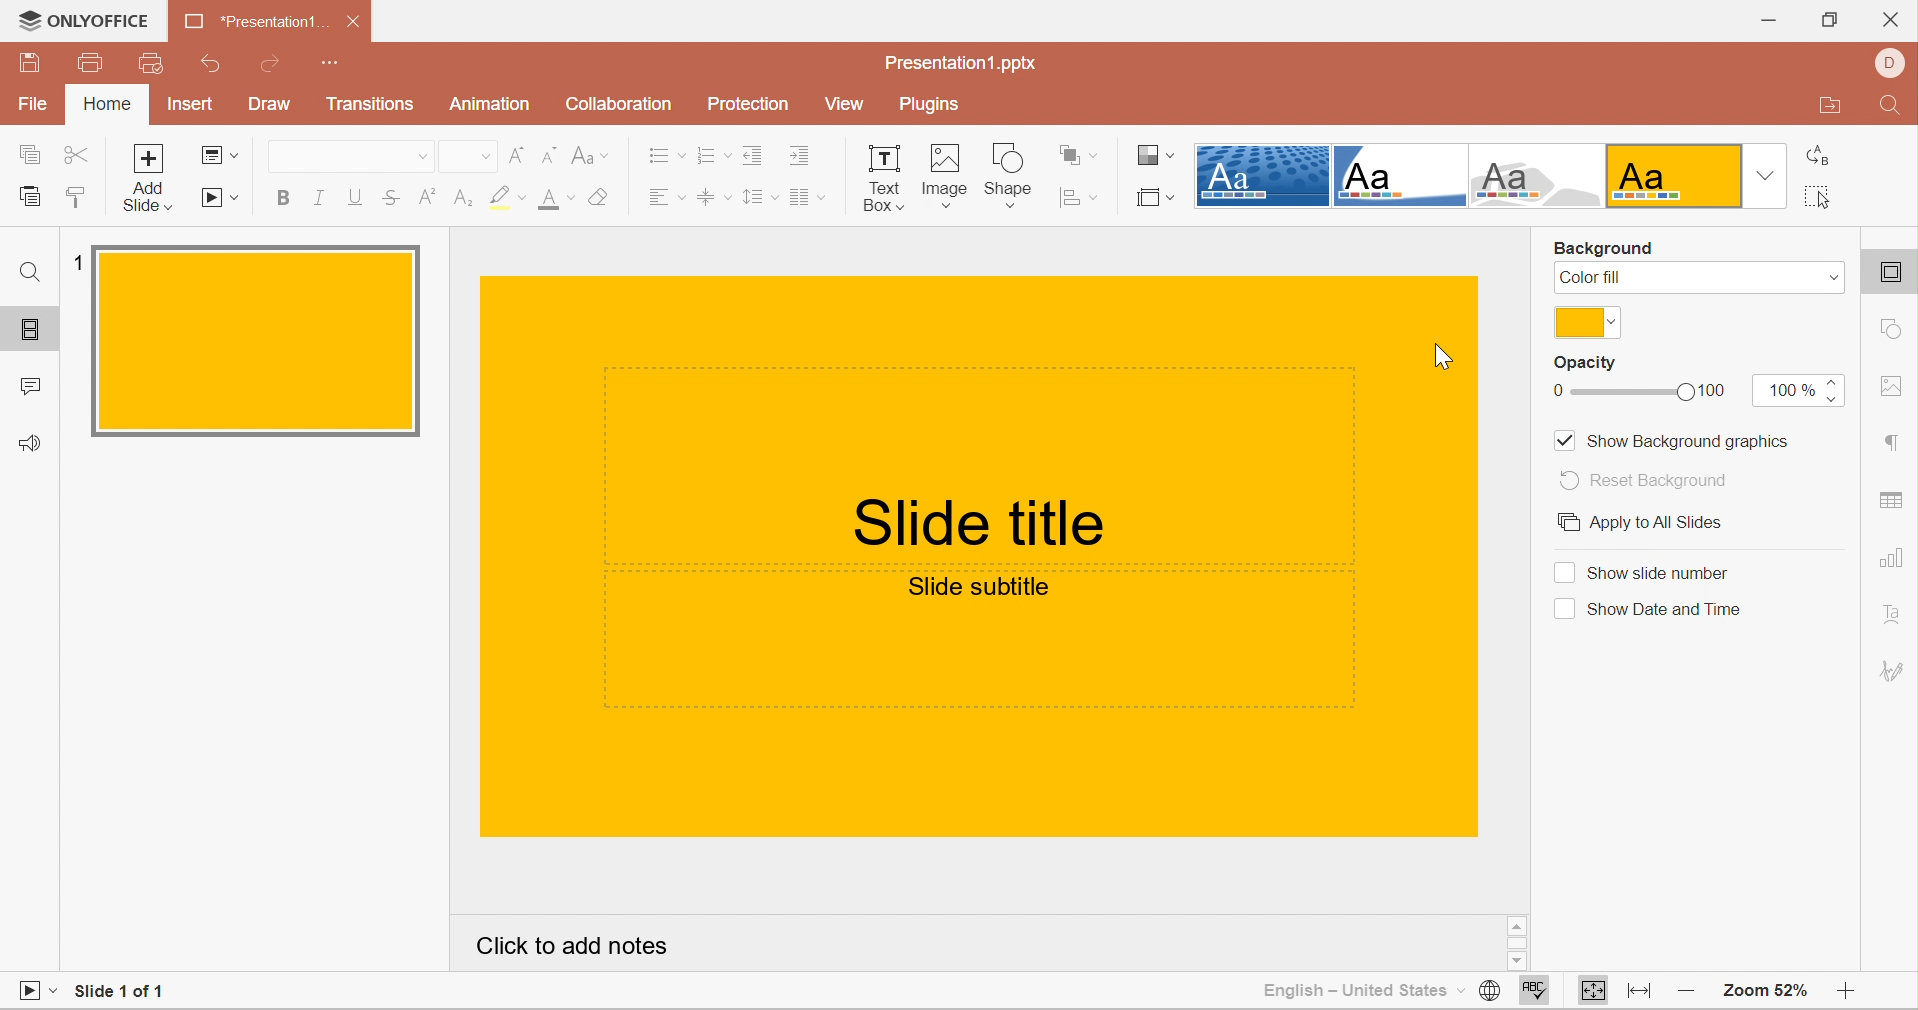 This screenshot has height=1010, width=1918. I want to click on Zoom 52%, so click(1760, 991).